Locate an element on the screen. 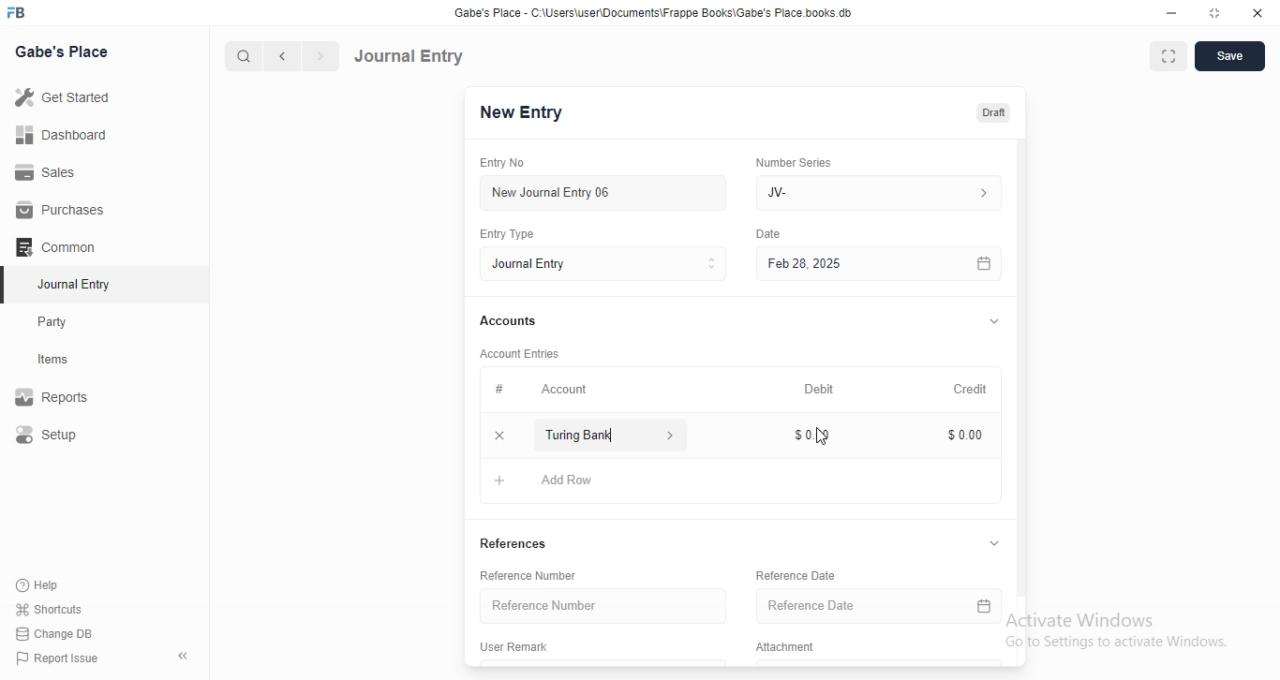 The height and width of the screenshot is (680, 1280). Attachment is located at coordinates (788, 648).